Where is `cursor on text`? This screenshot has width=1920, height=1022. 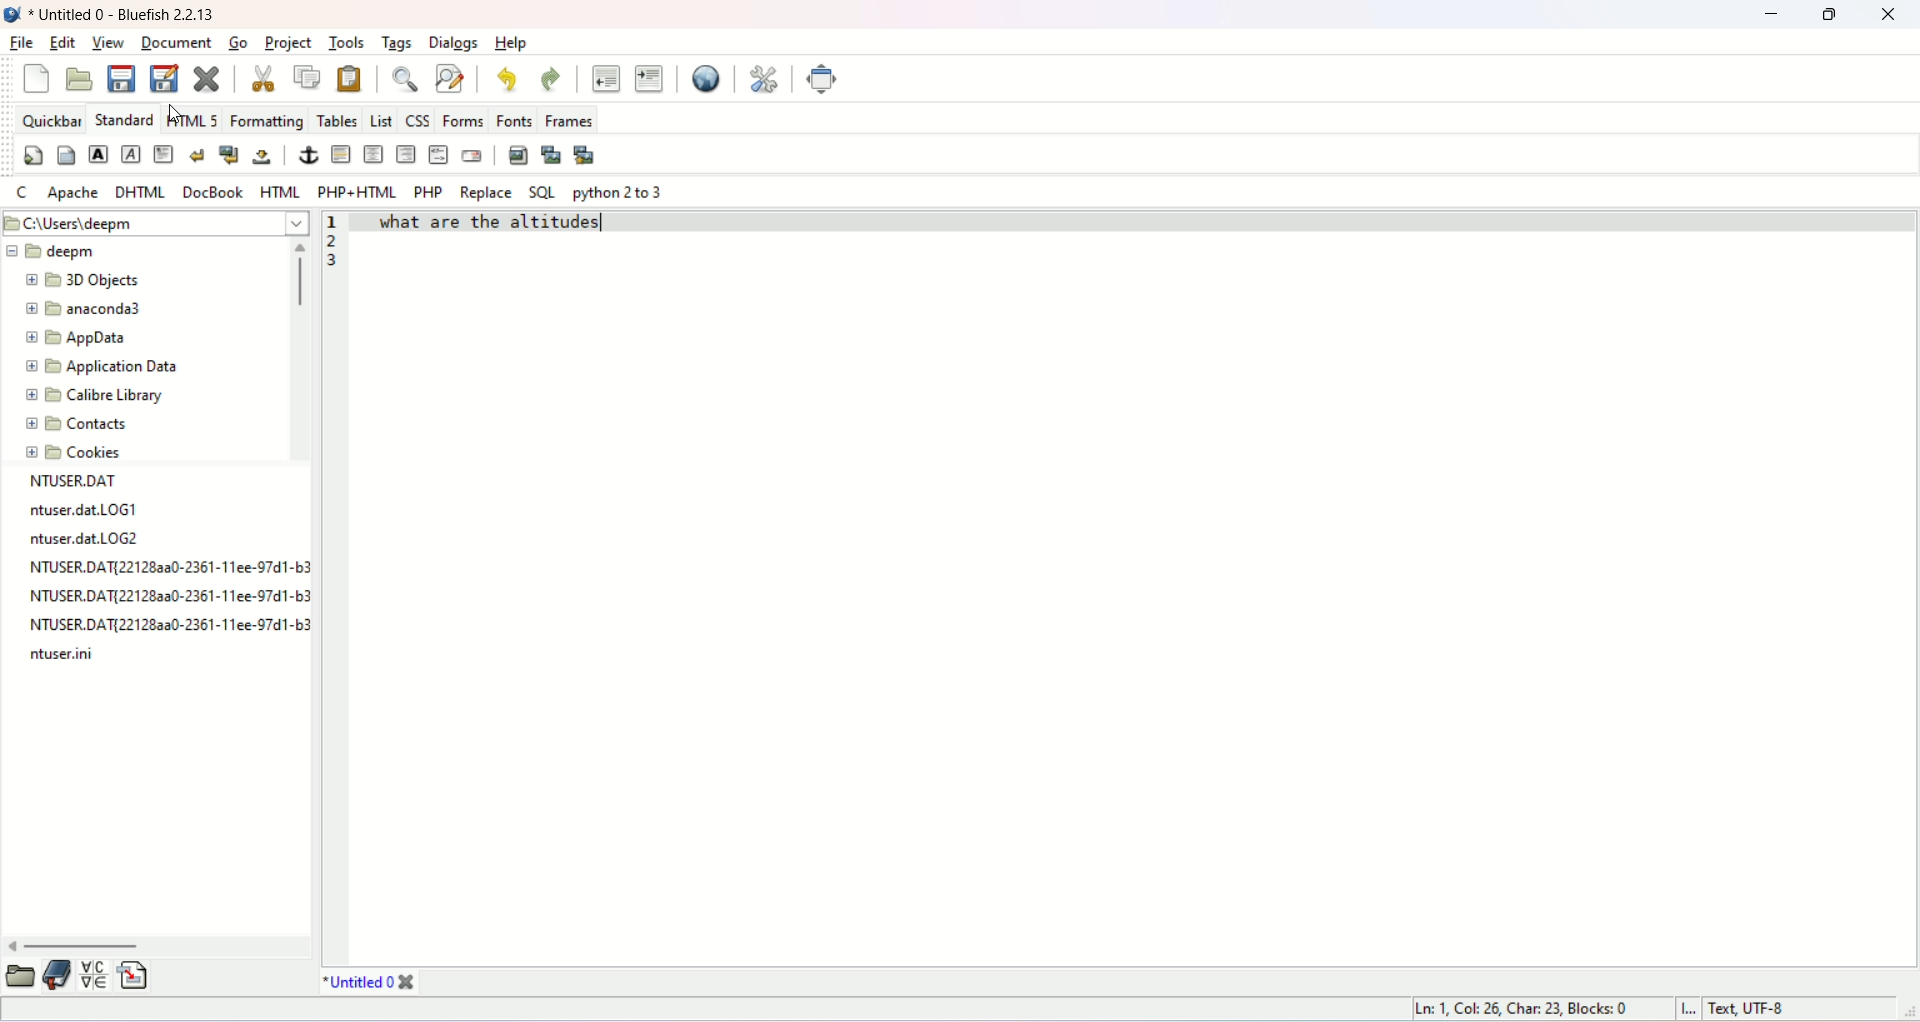 cursor on text is located at coordinates (602, 222).